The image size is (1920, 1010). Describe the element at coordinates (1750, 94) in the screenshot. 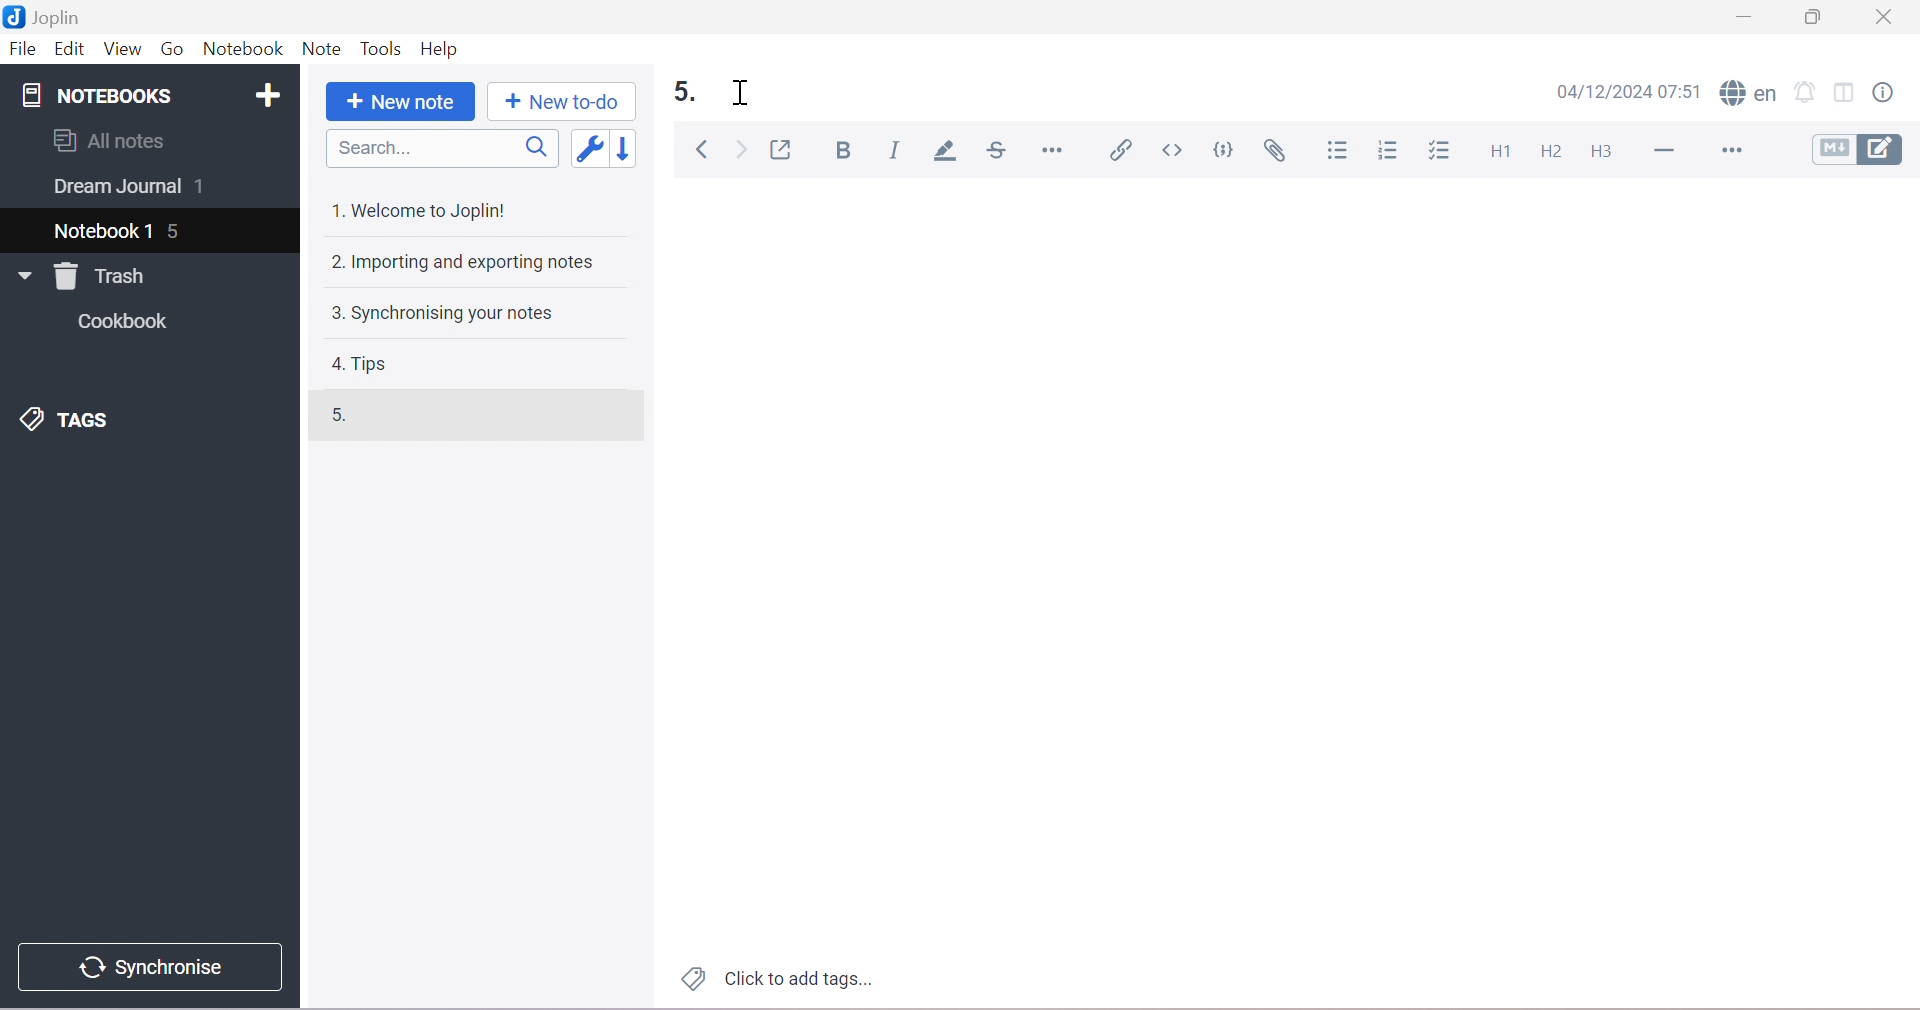

I see `Spell checker` at that location.